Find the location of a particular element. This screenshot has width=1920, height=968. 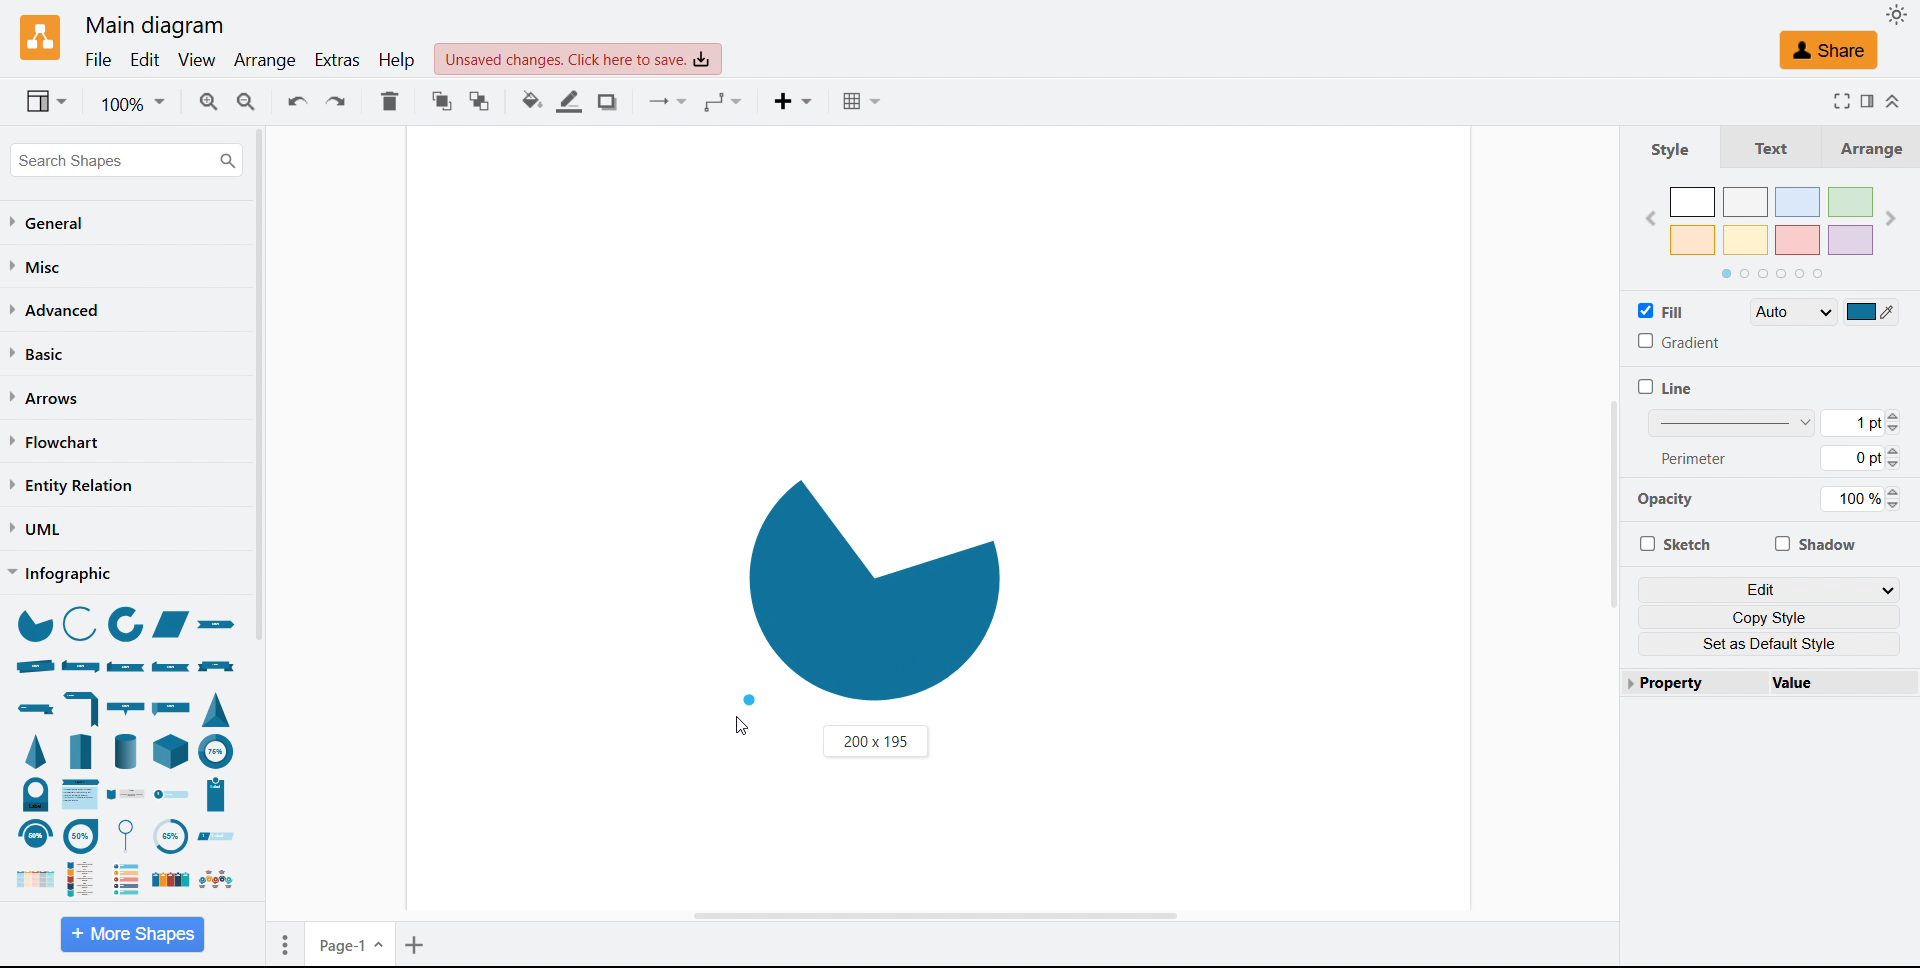

general  is located at coordinates (50, 223).